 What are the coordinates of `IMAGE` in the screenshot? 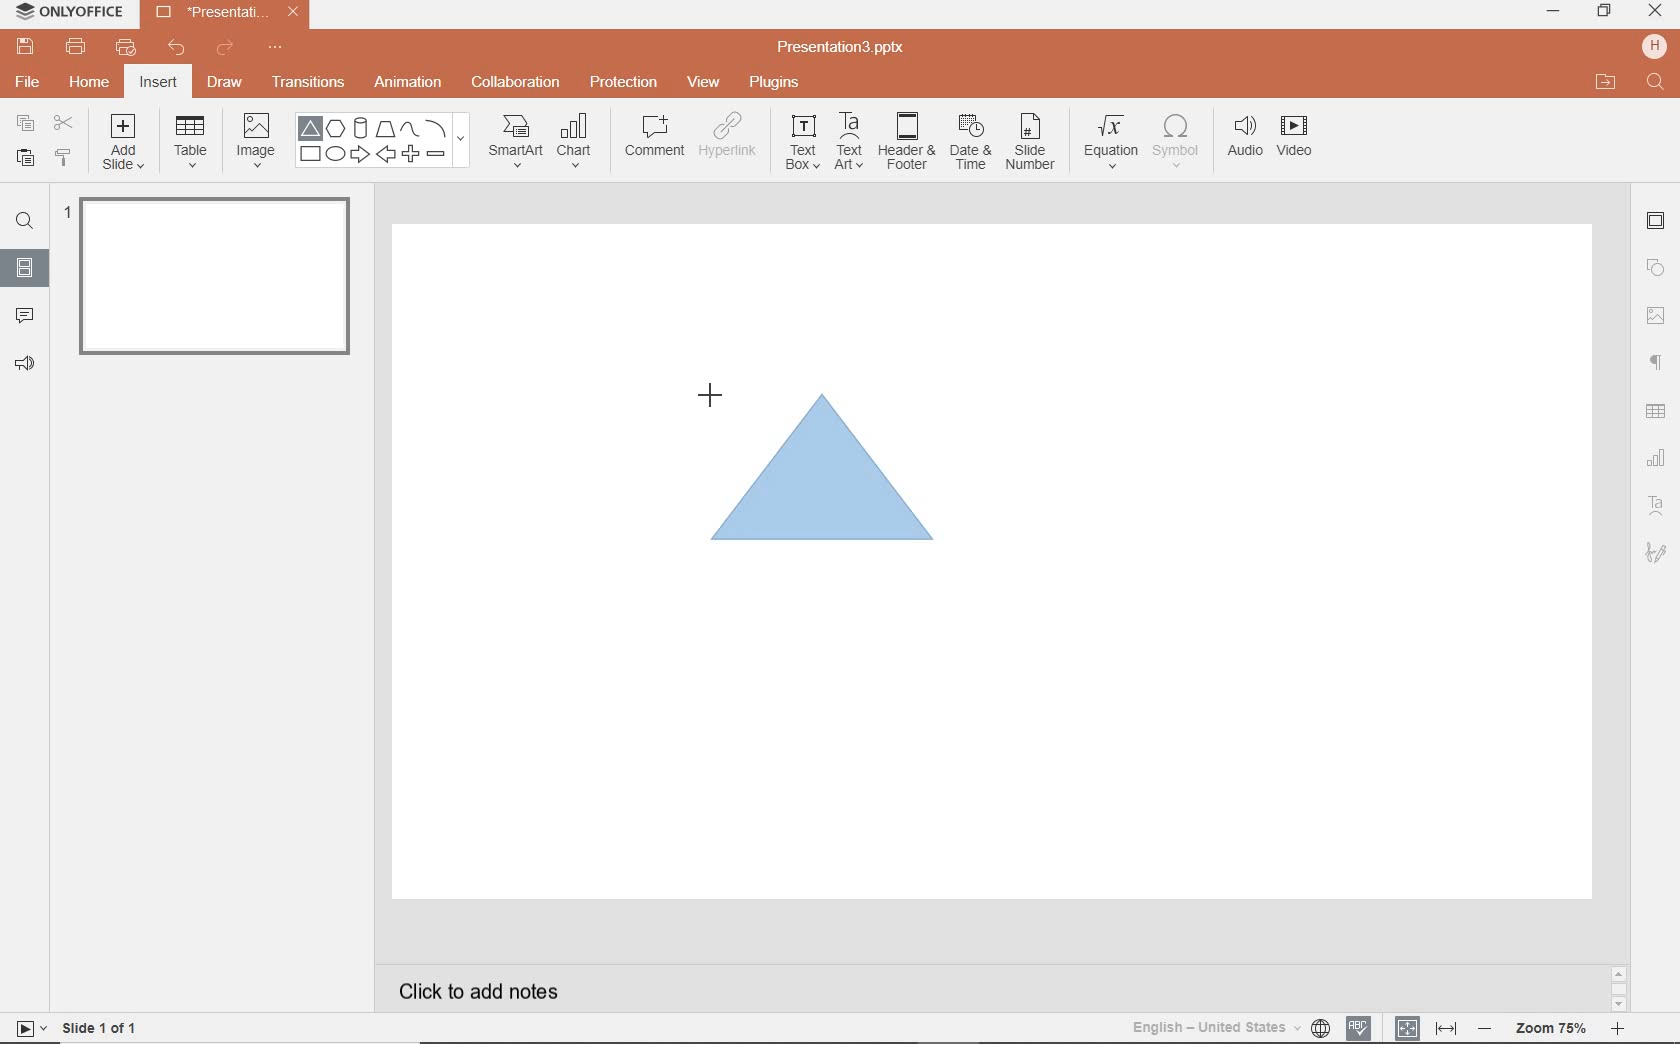 It's located at (255, 142).